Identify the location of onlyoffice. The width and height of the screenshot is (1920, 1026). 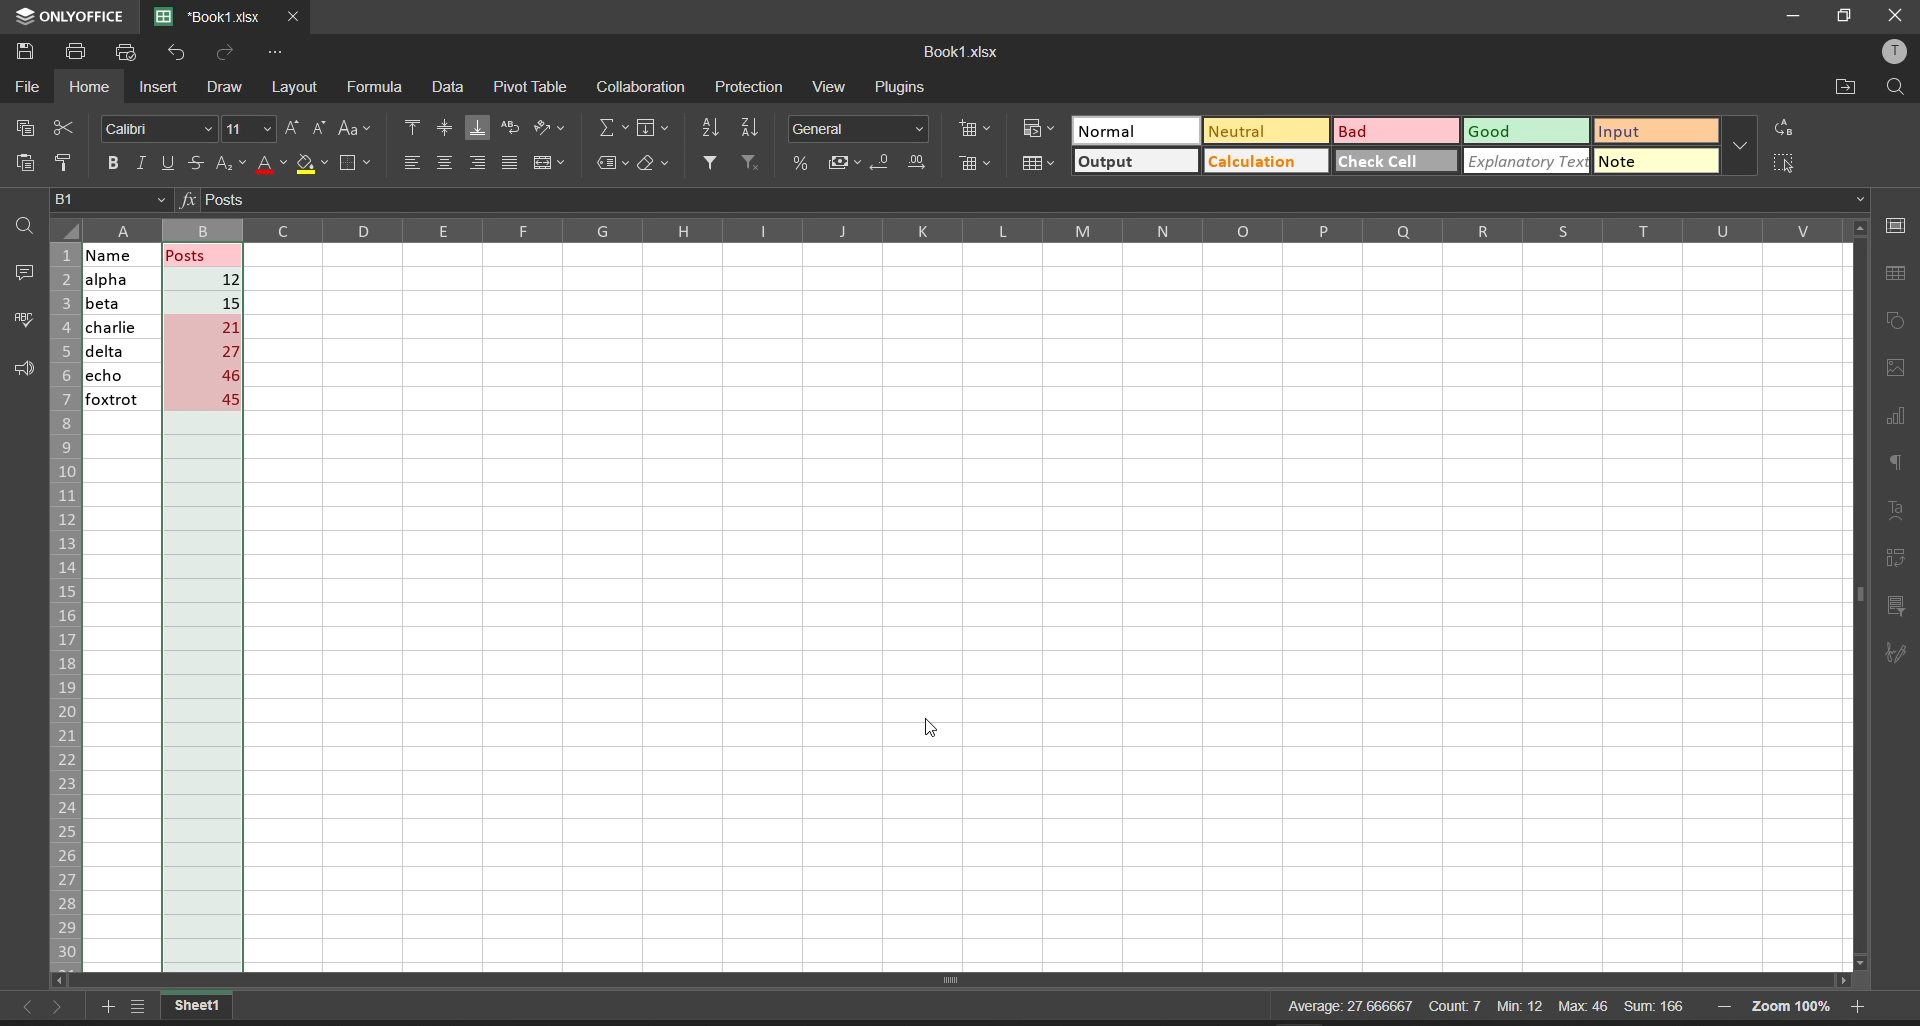
(74, 18).